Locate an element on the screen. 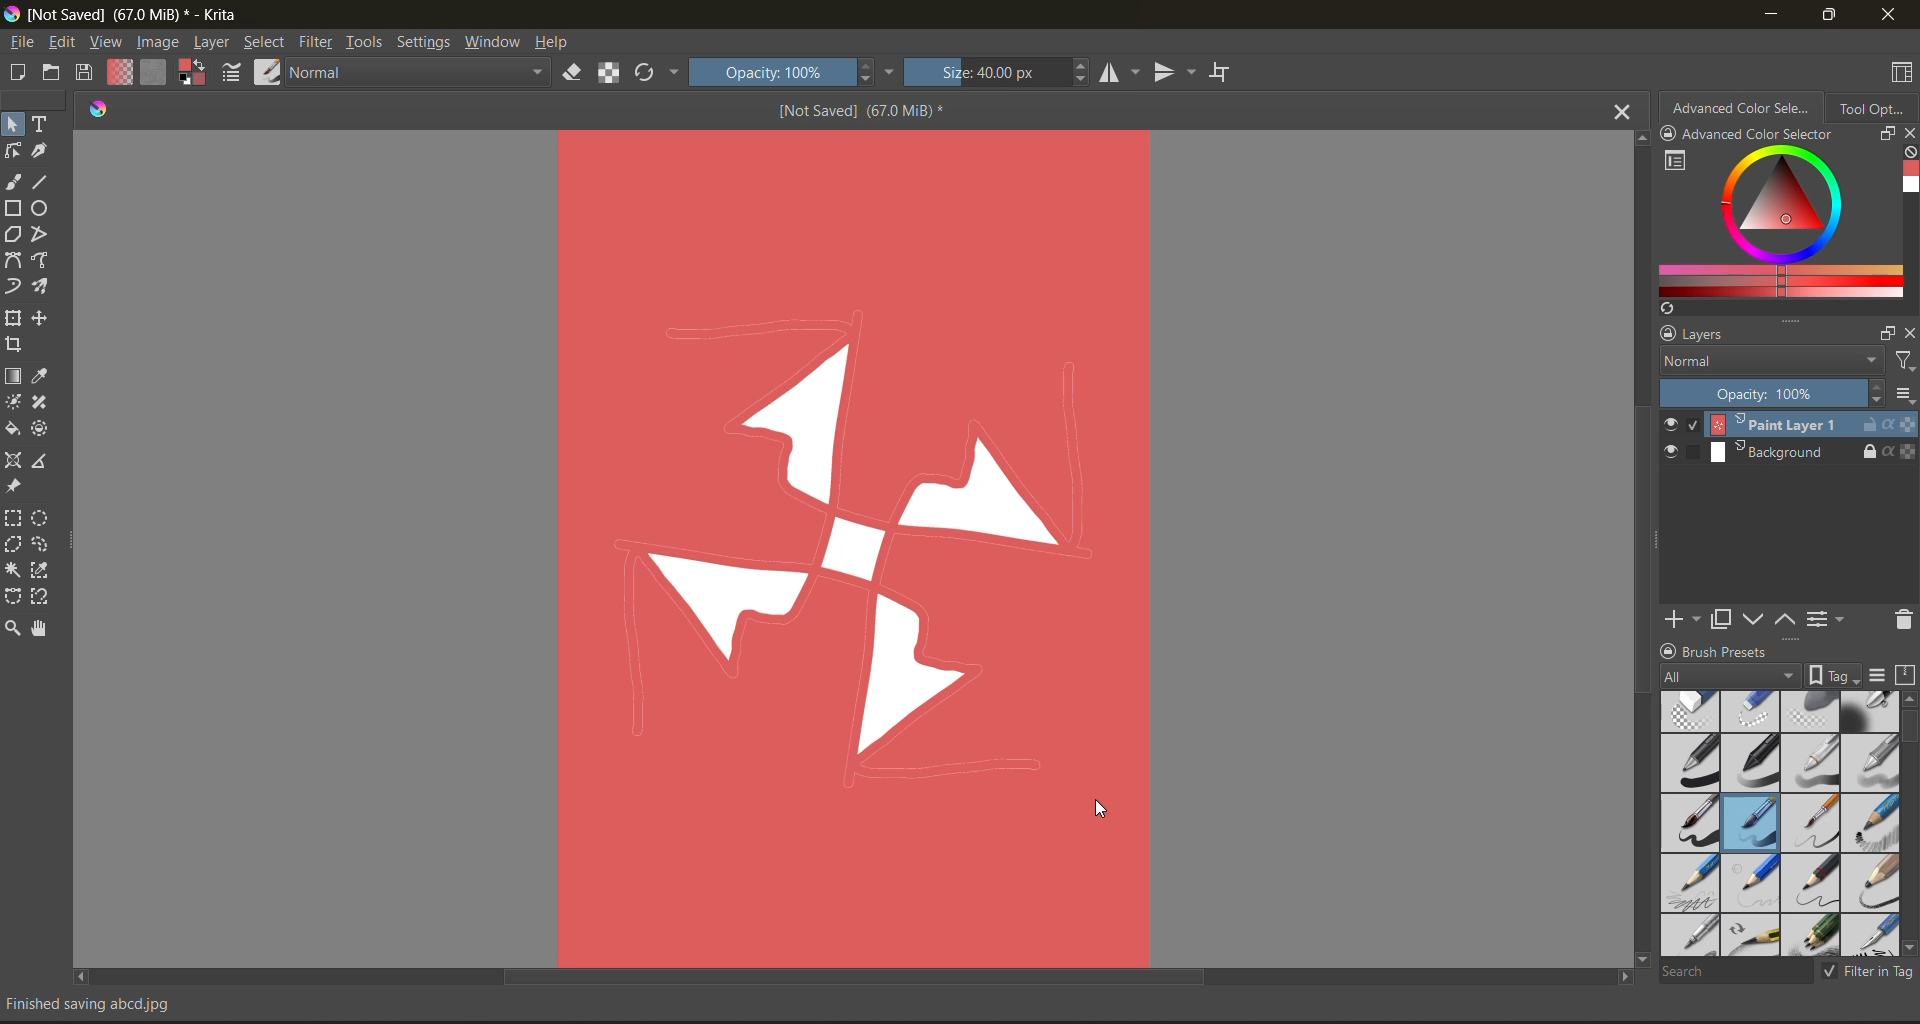  image is located at coordinates (159, 43).